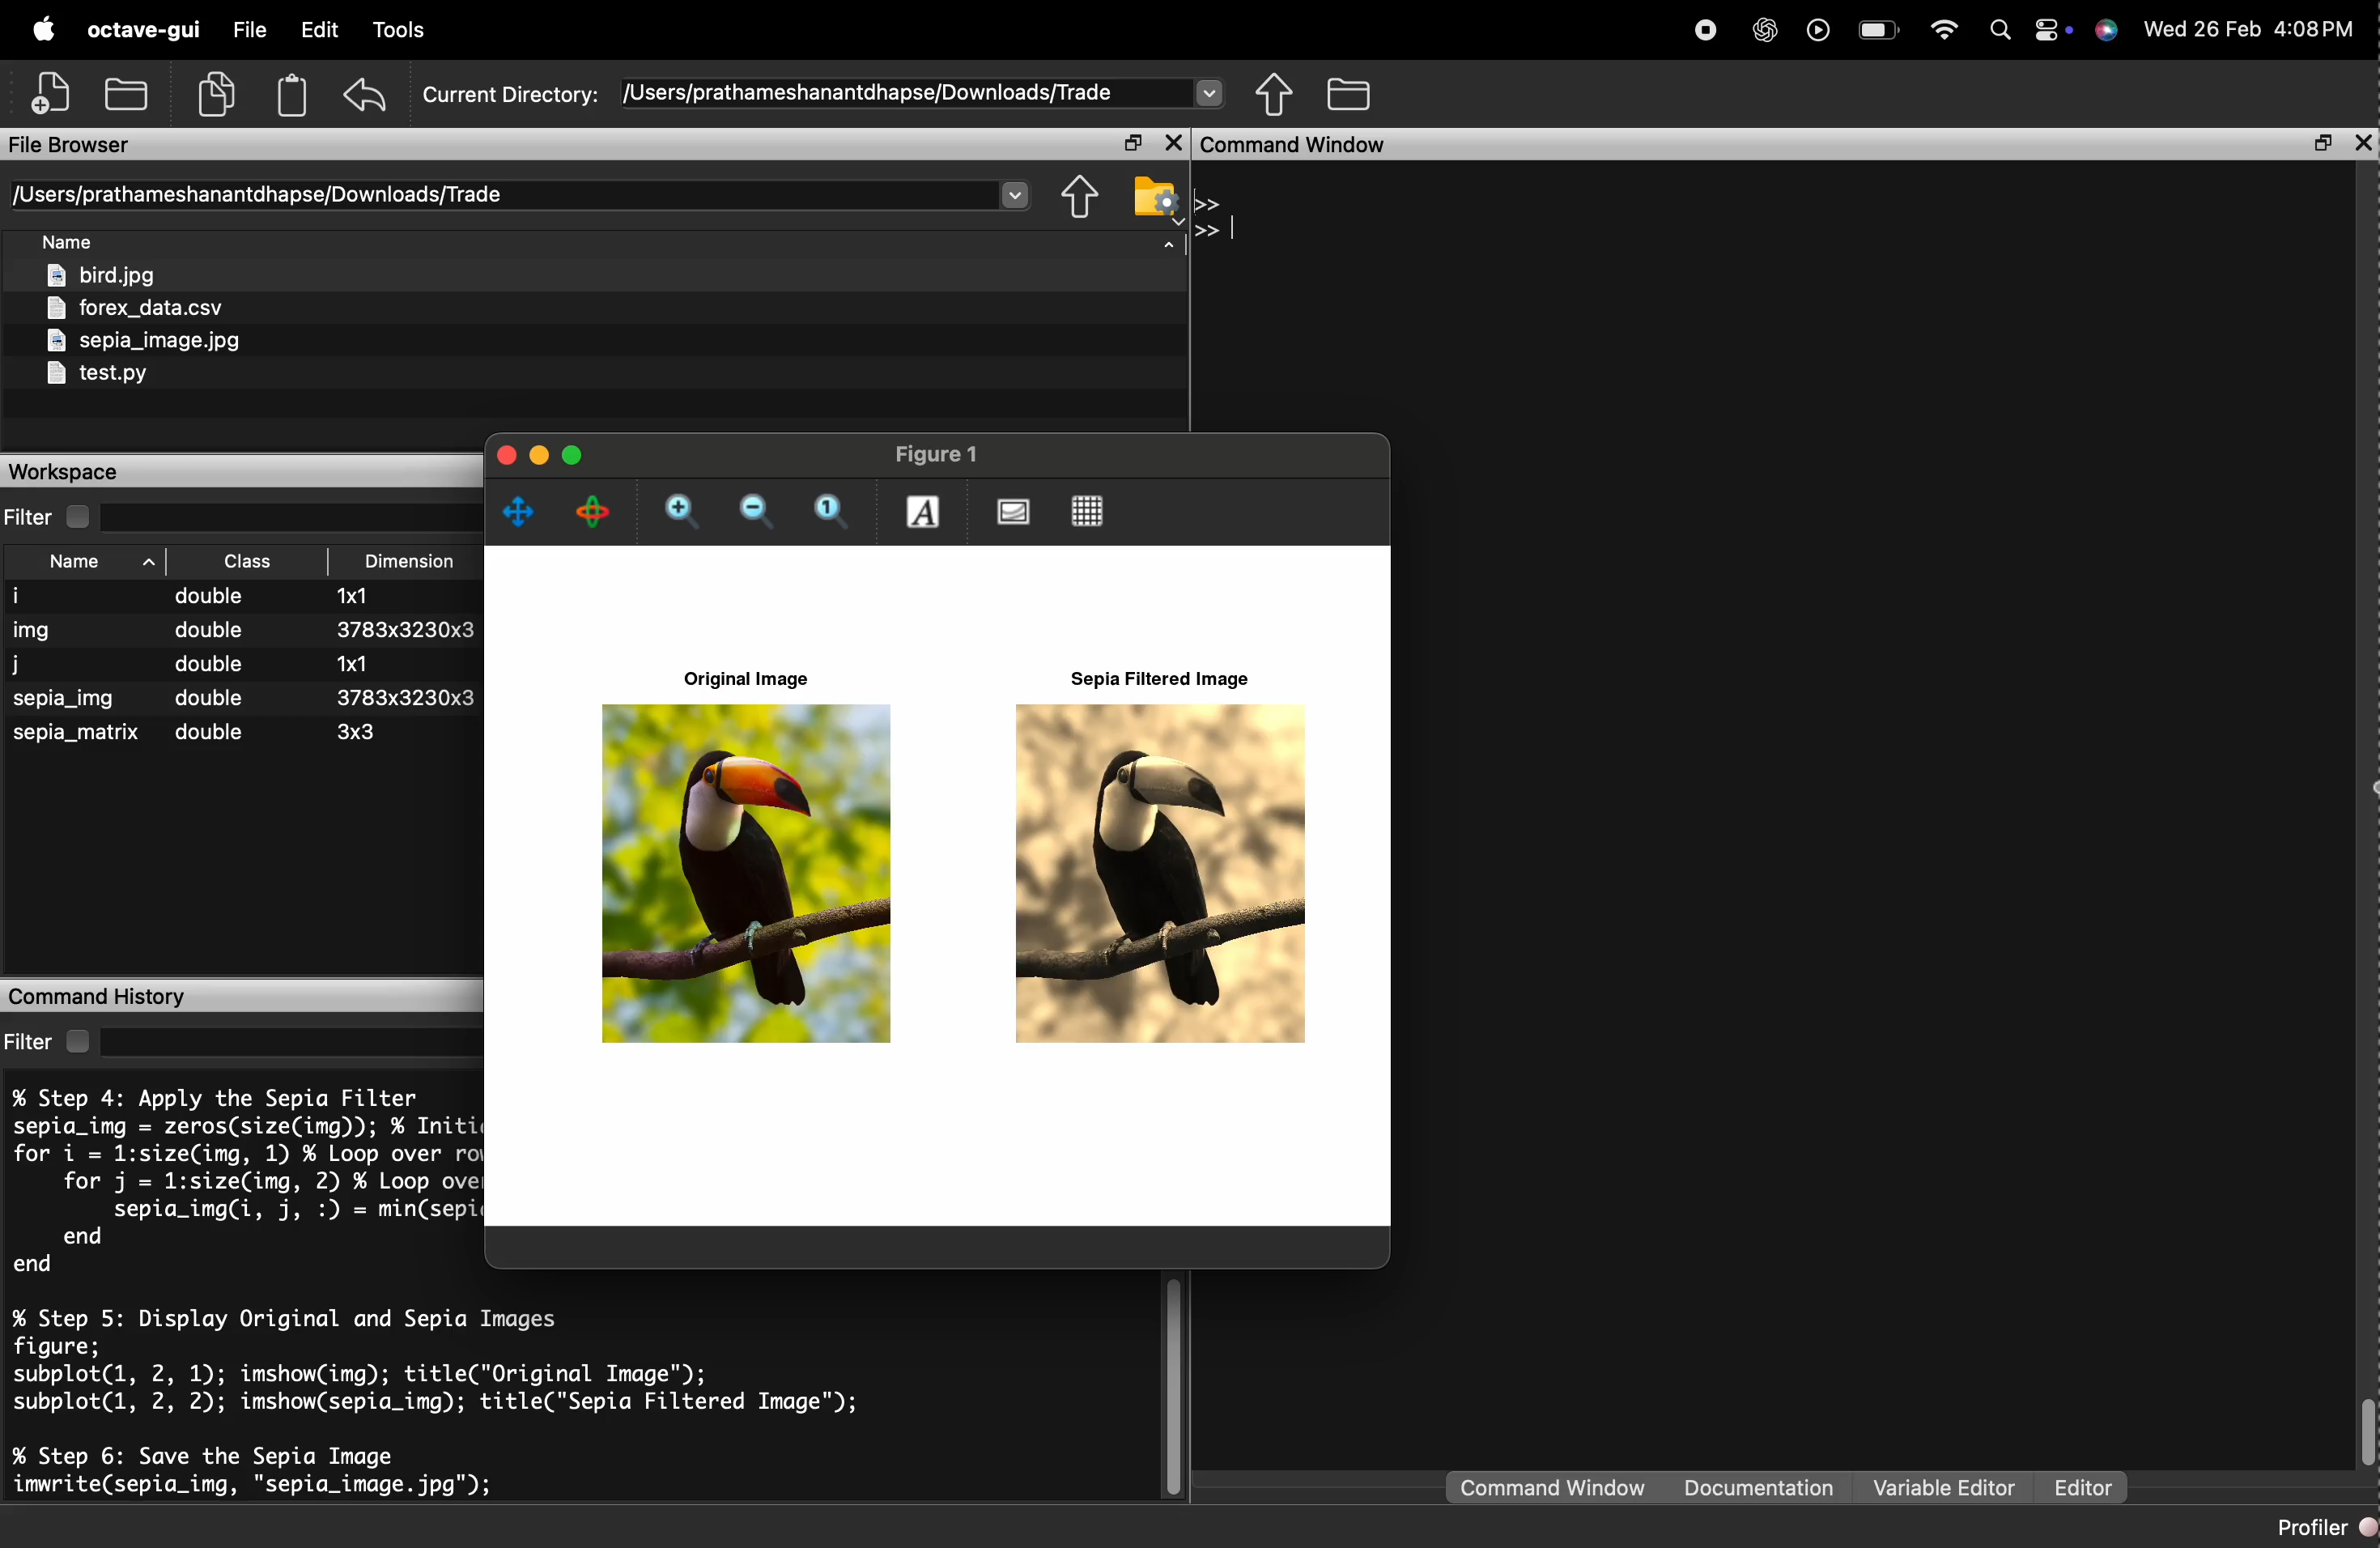 This screenshot has height=1548, width=2380. Describe the element at coordinates (1015, 195) in the screenshot. I see `Drop-down ` at that location.